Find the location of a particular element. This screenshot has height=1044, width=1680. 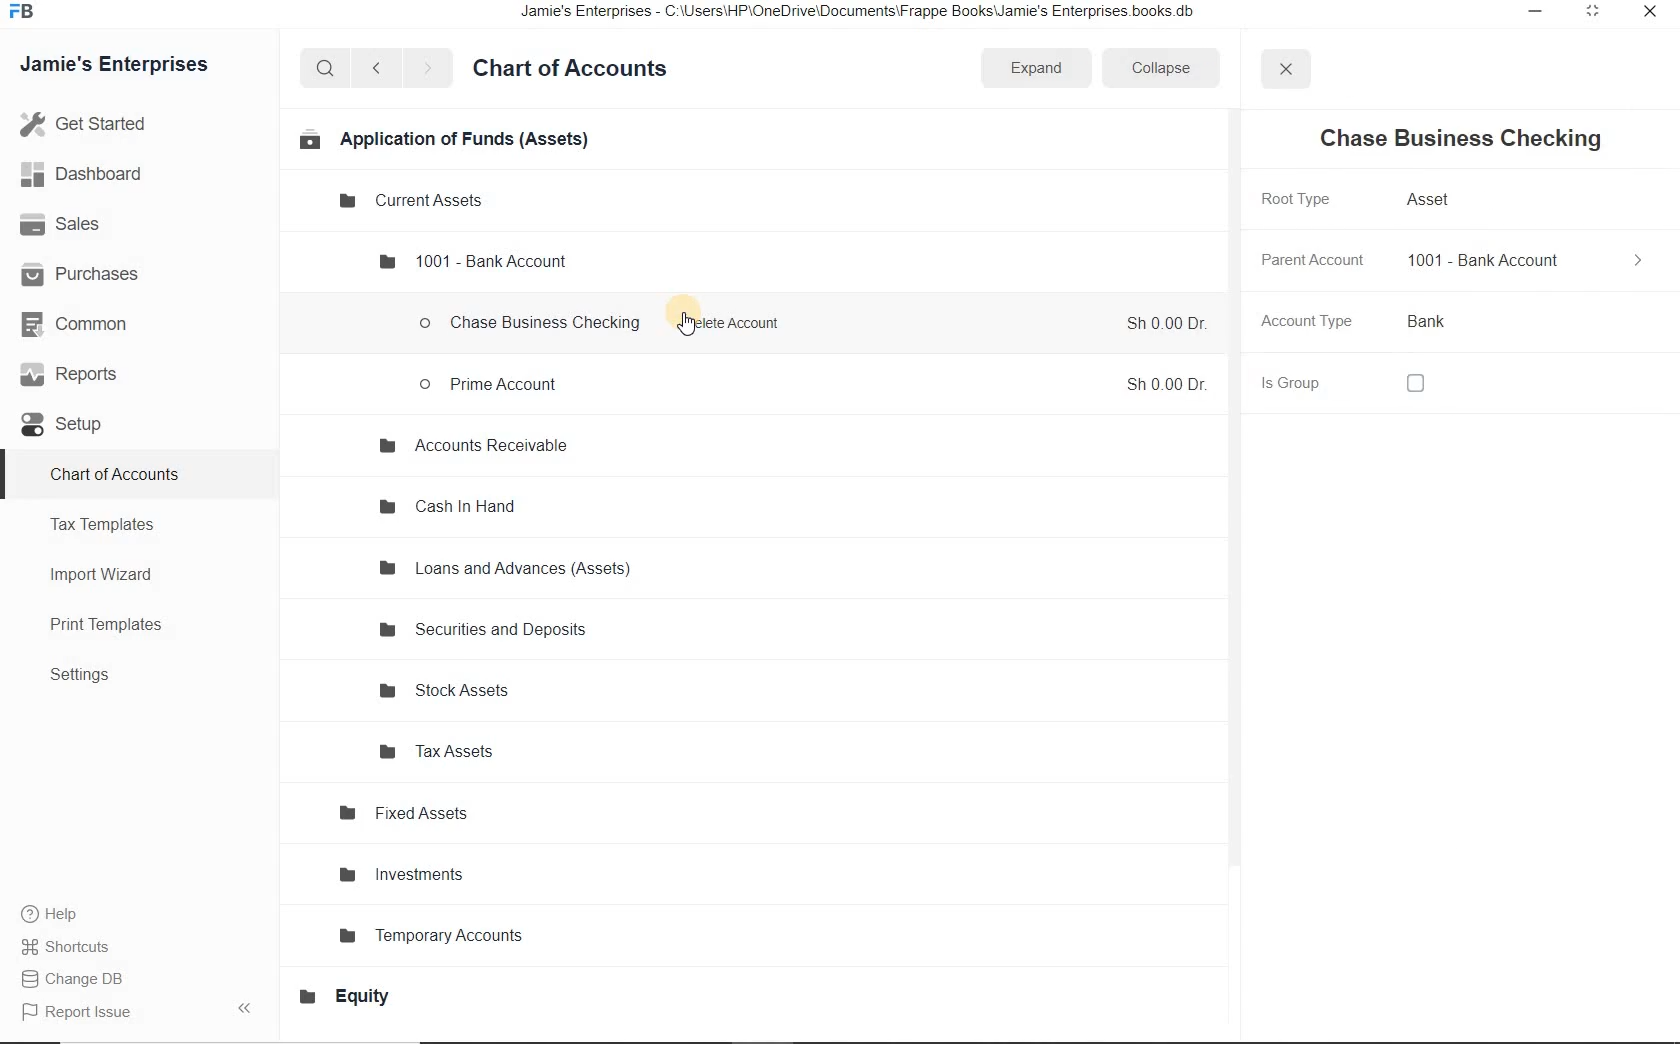

Fixed Assets is located at coordinates (405, 814).